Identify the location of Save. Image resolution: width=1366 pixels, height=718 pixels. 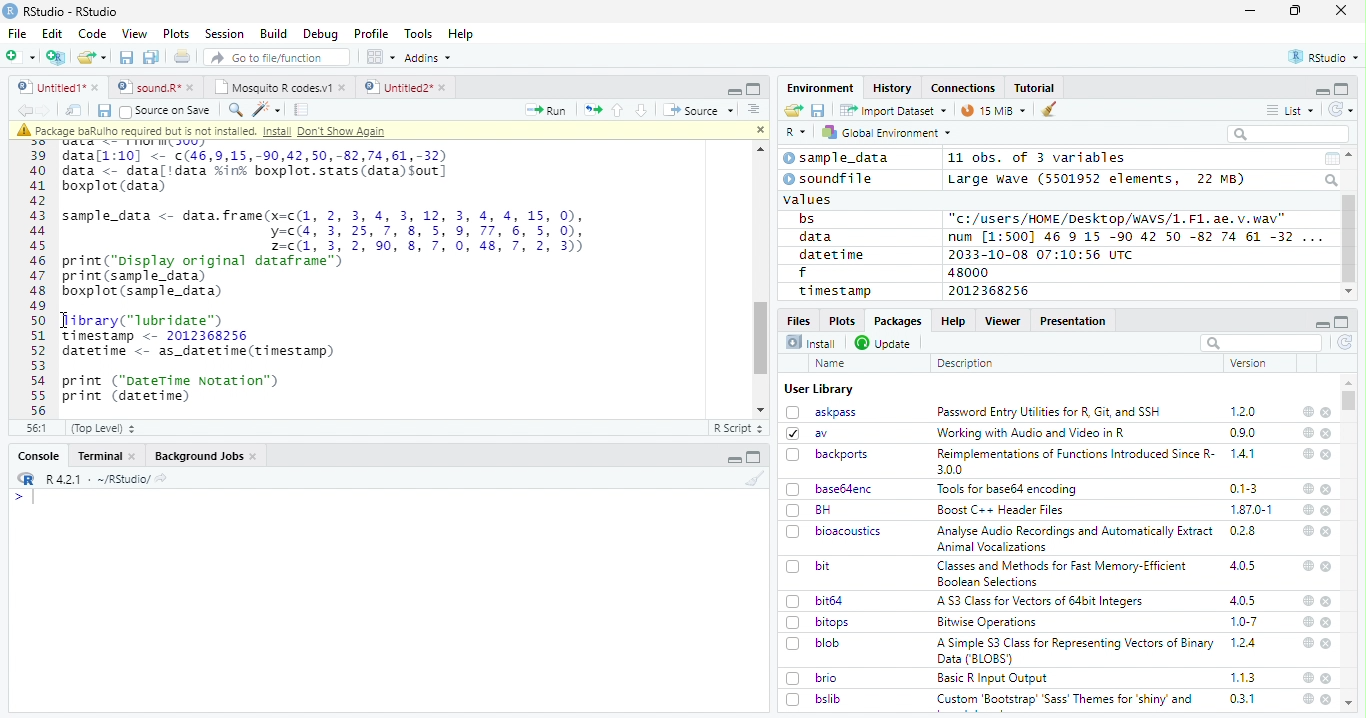
(819, 111).